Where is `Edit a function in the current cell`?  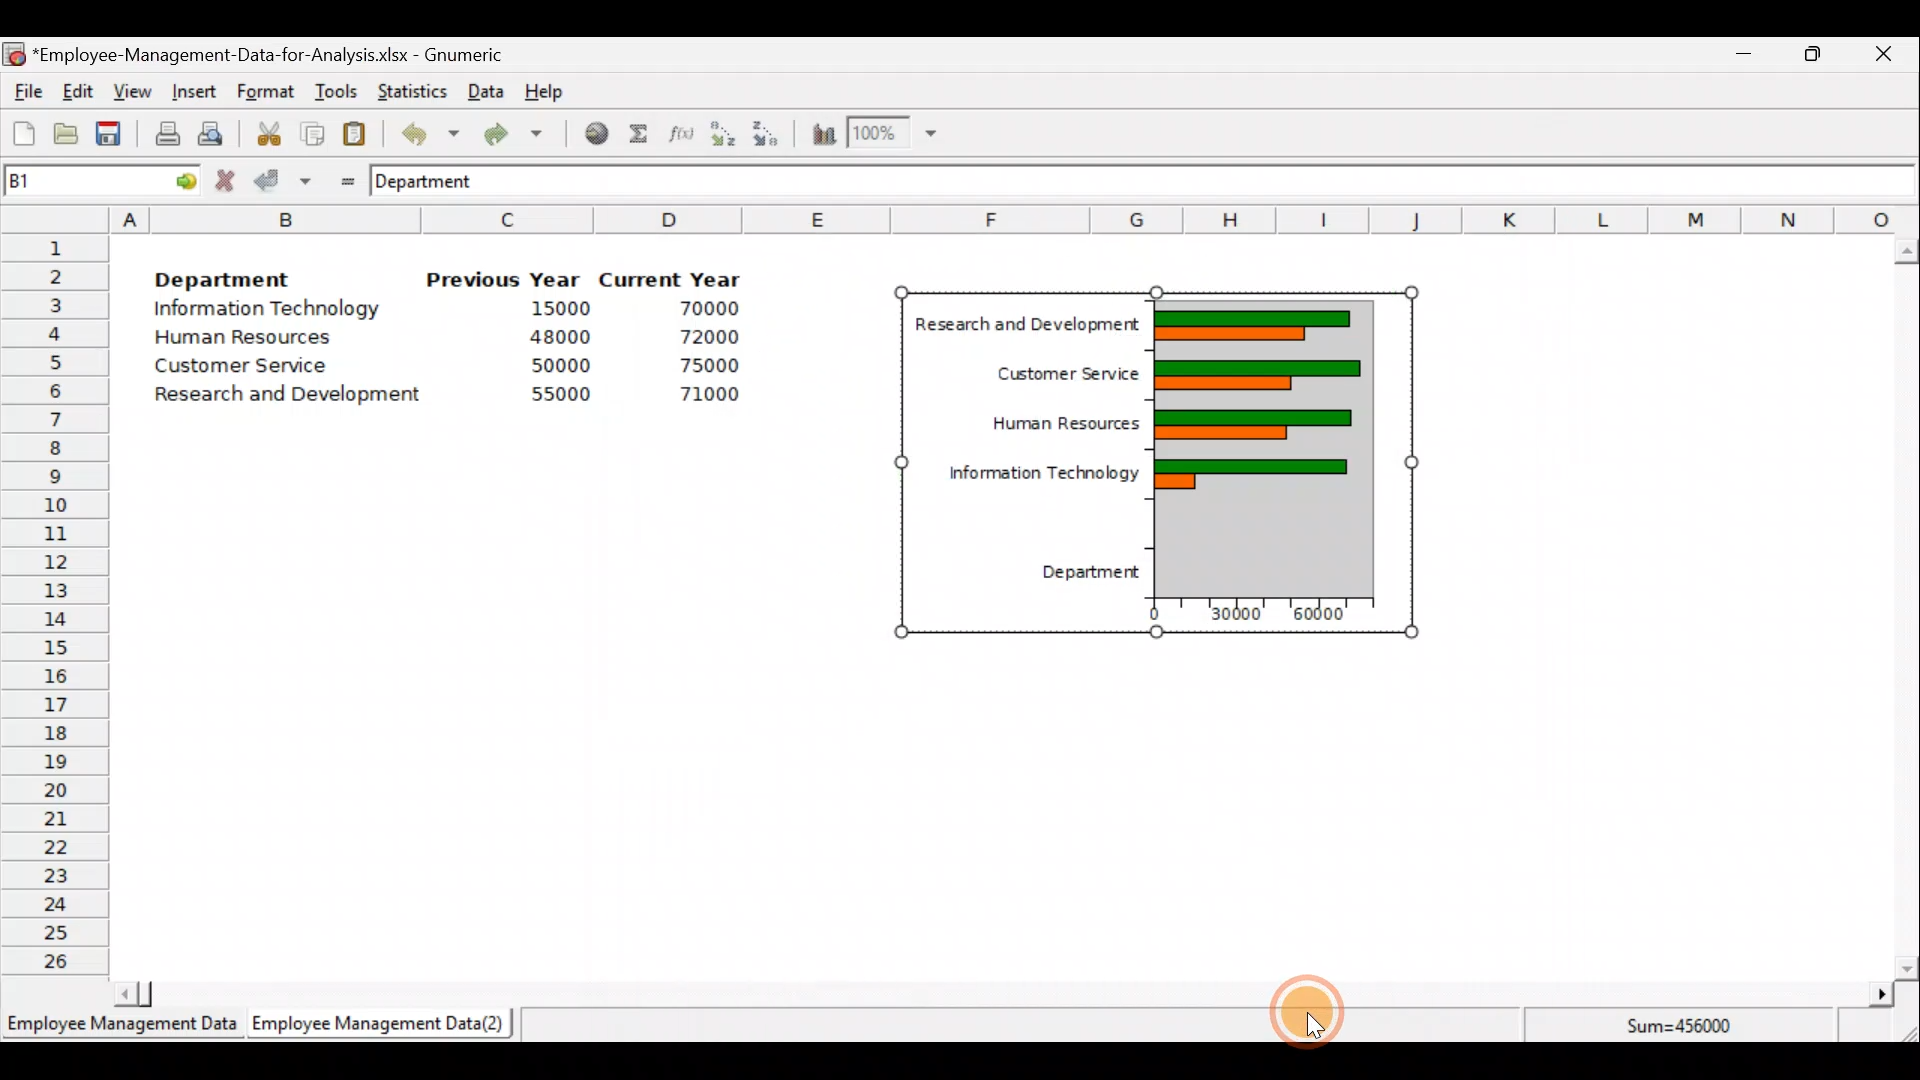 Edit a function in the current cell is located at coordinates (680, 132).